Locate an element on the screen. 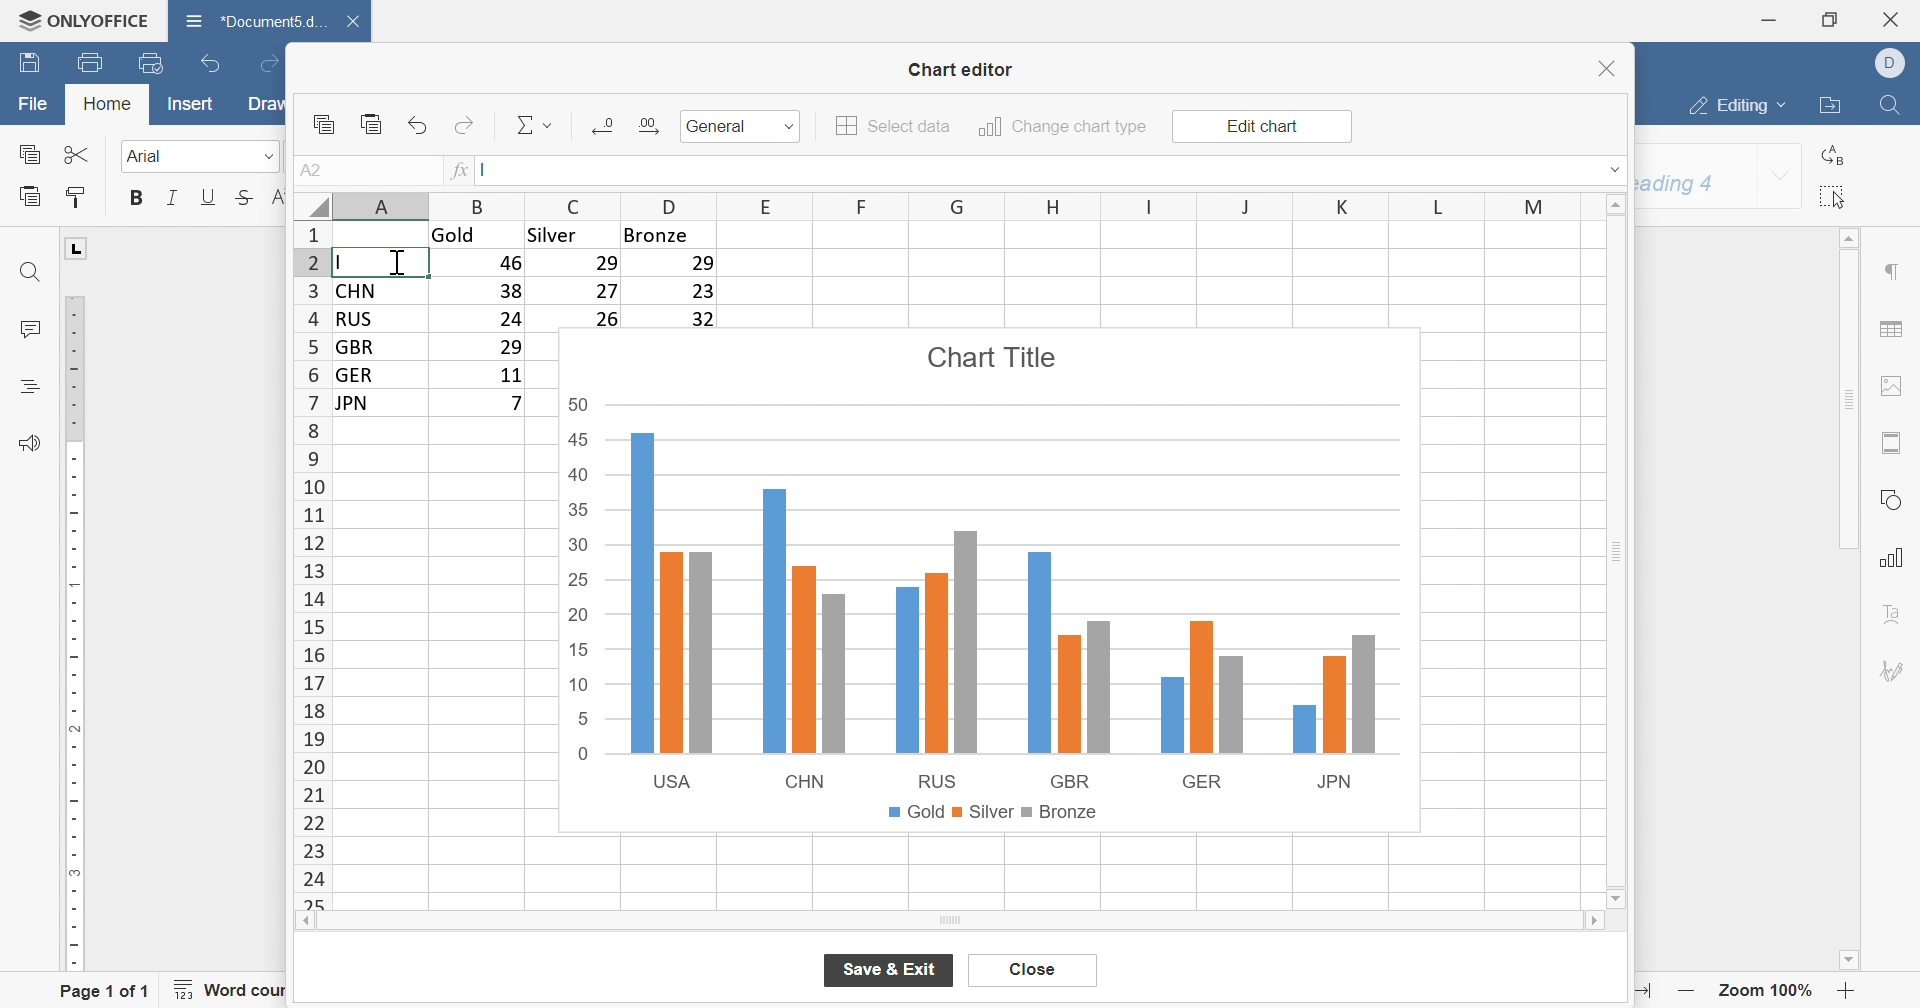 This screenshot has height=1008, width=1920. select data is located at coordinates (894, 126).